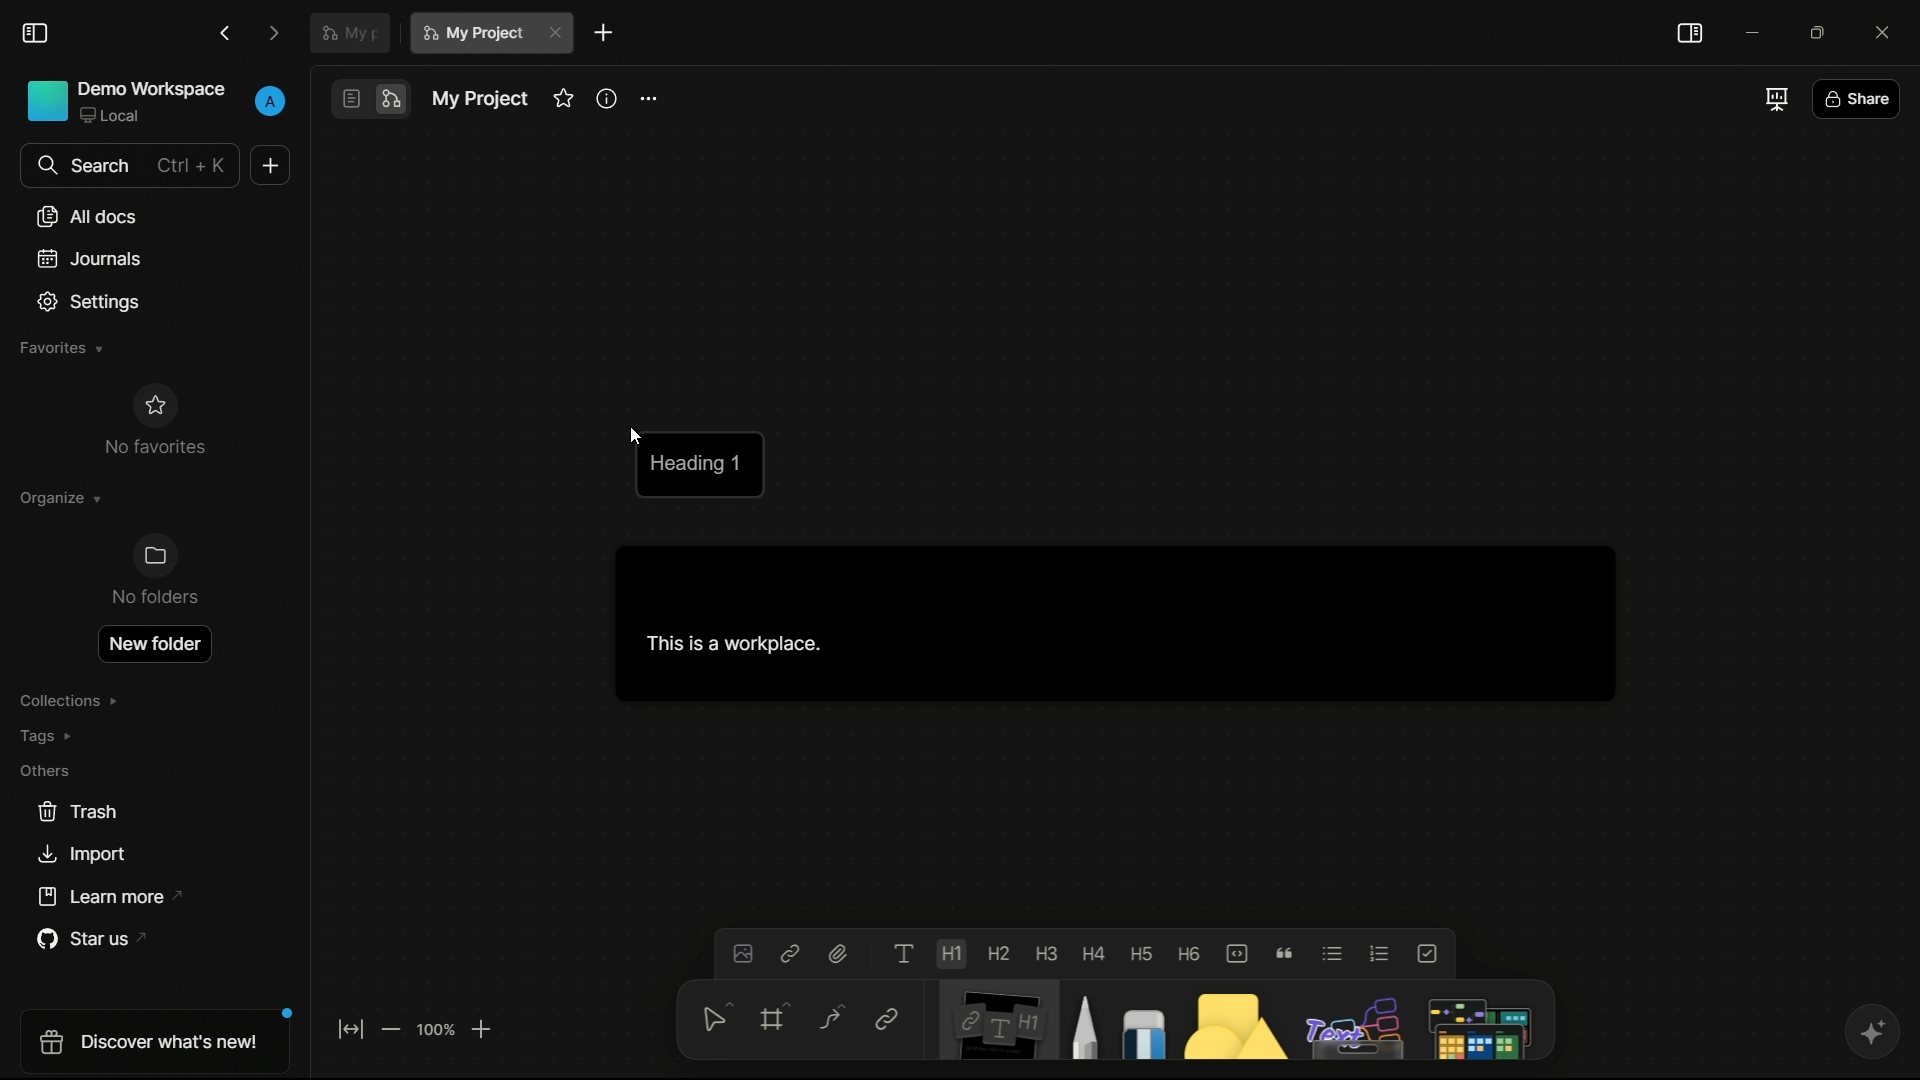 This screenshot has height=1080, width=1920. Describe the element at coordinates (101, 898) in the screenshot. I see `learn more` at that location.